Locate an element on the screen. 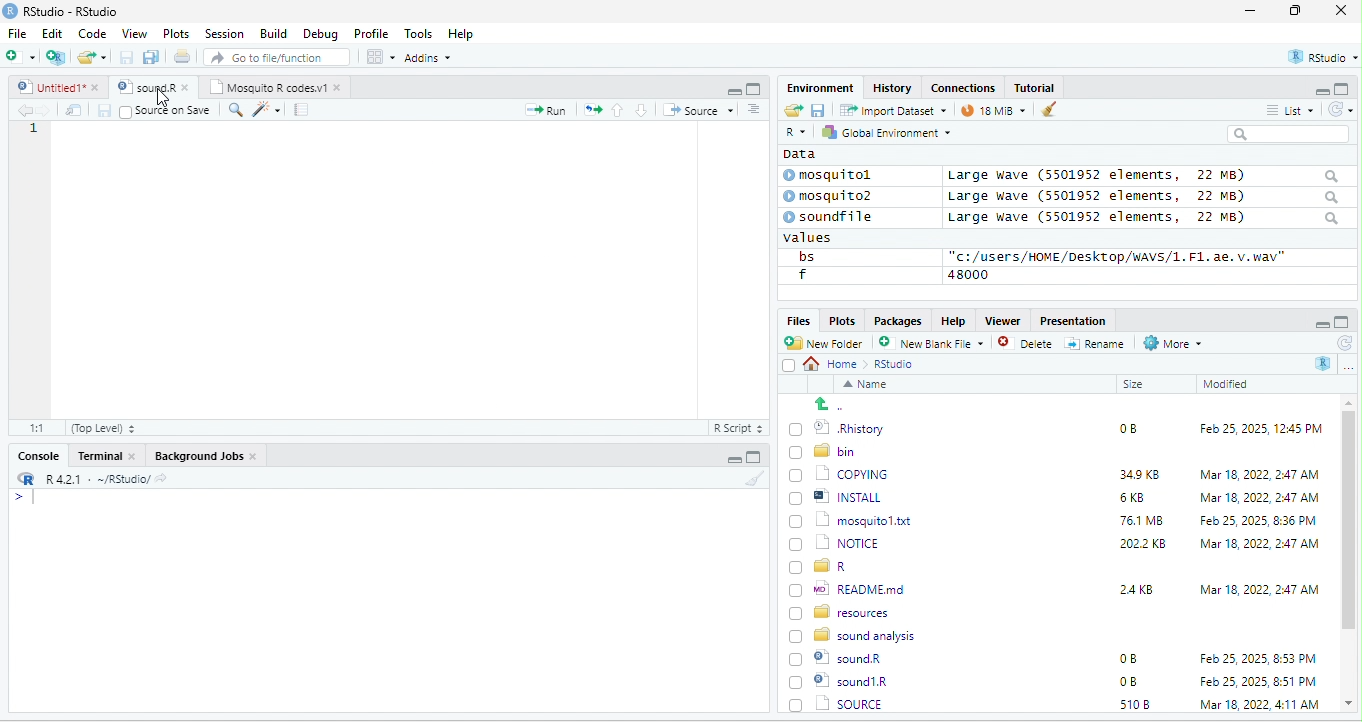  31:55 is located at coordinates (34, 428).